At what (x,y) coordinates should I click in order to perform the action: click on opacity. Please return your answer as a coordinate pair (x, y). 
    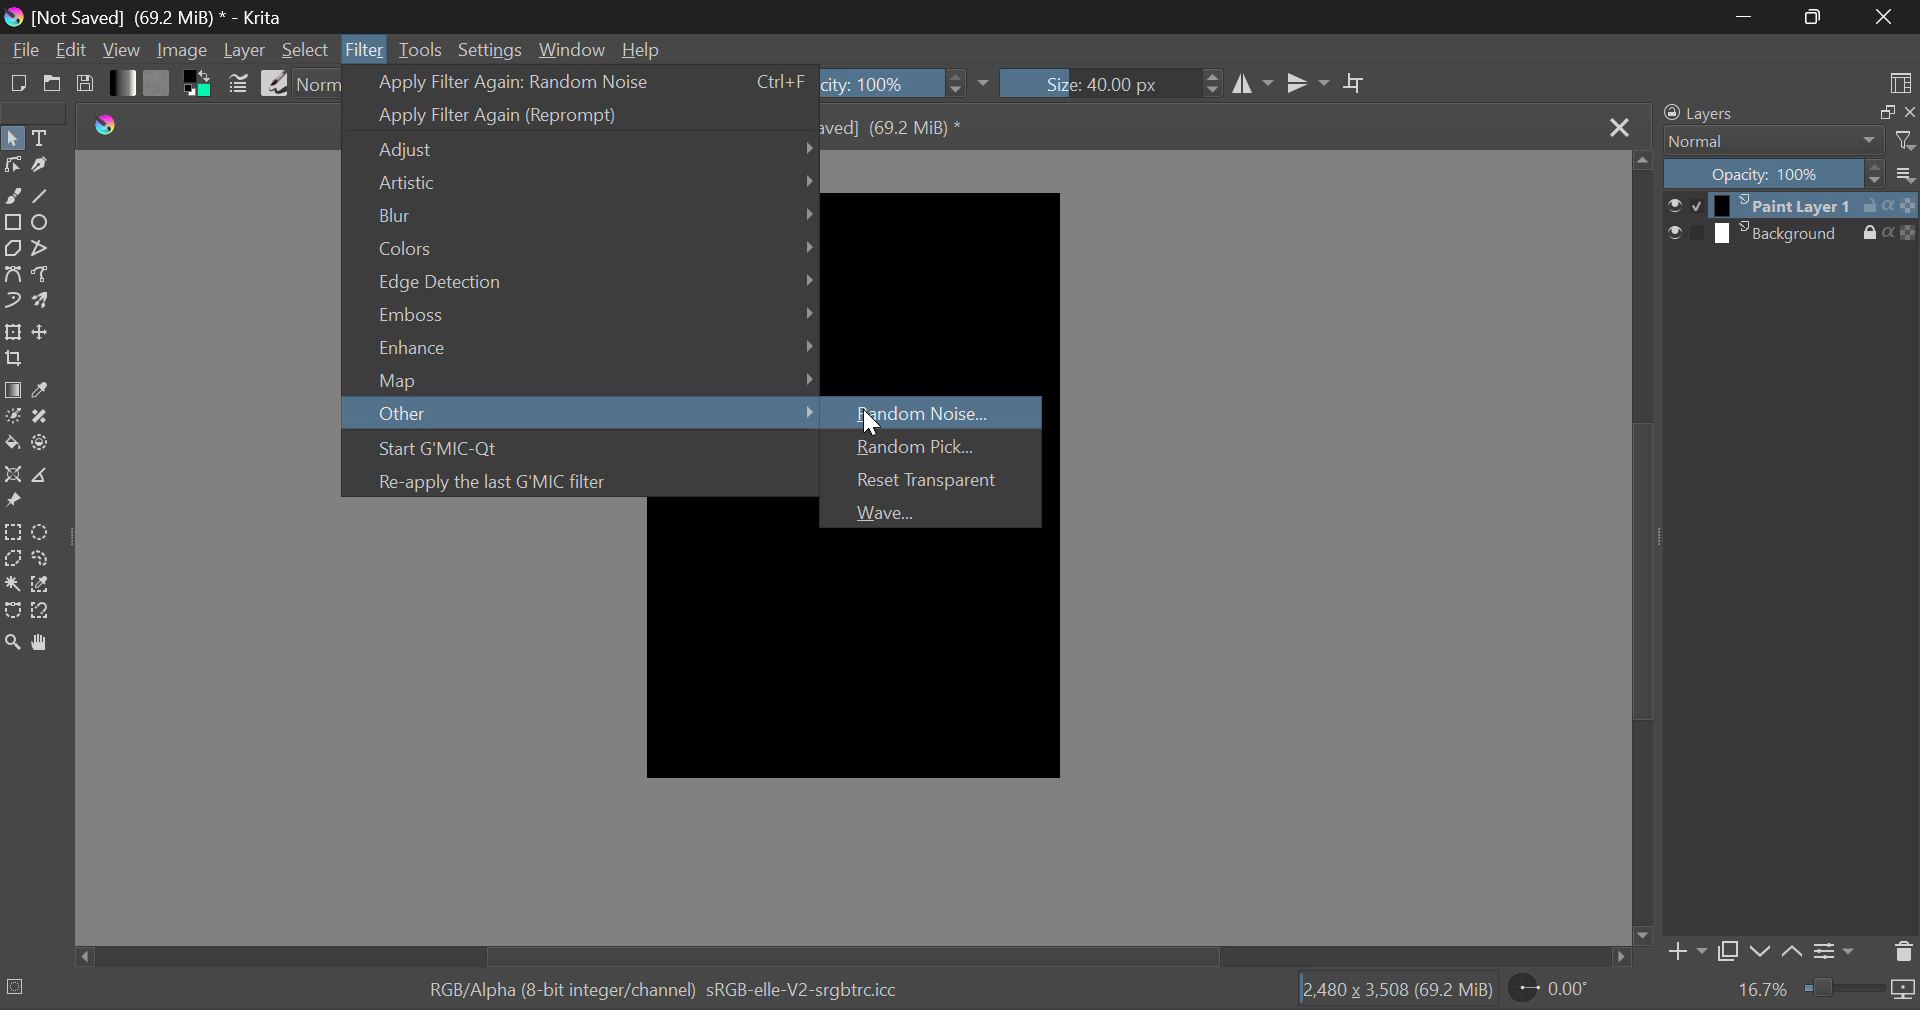
    Looking at the image, I should click on (1903, 231).